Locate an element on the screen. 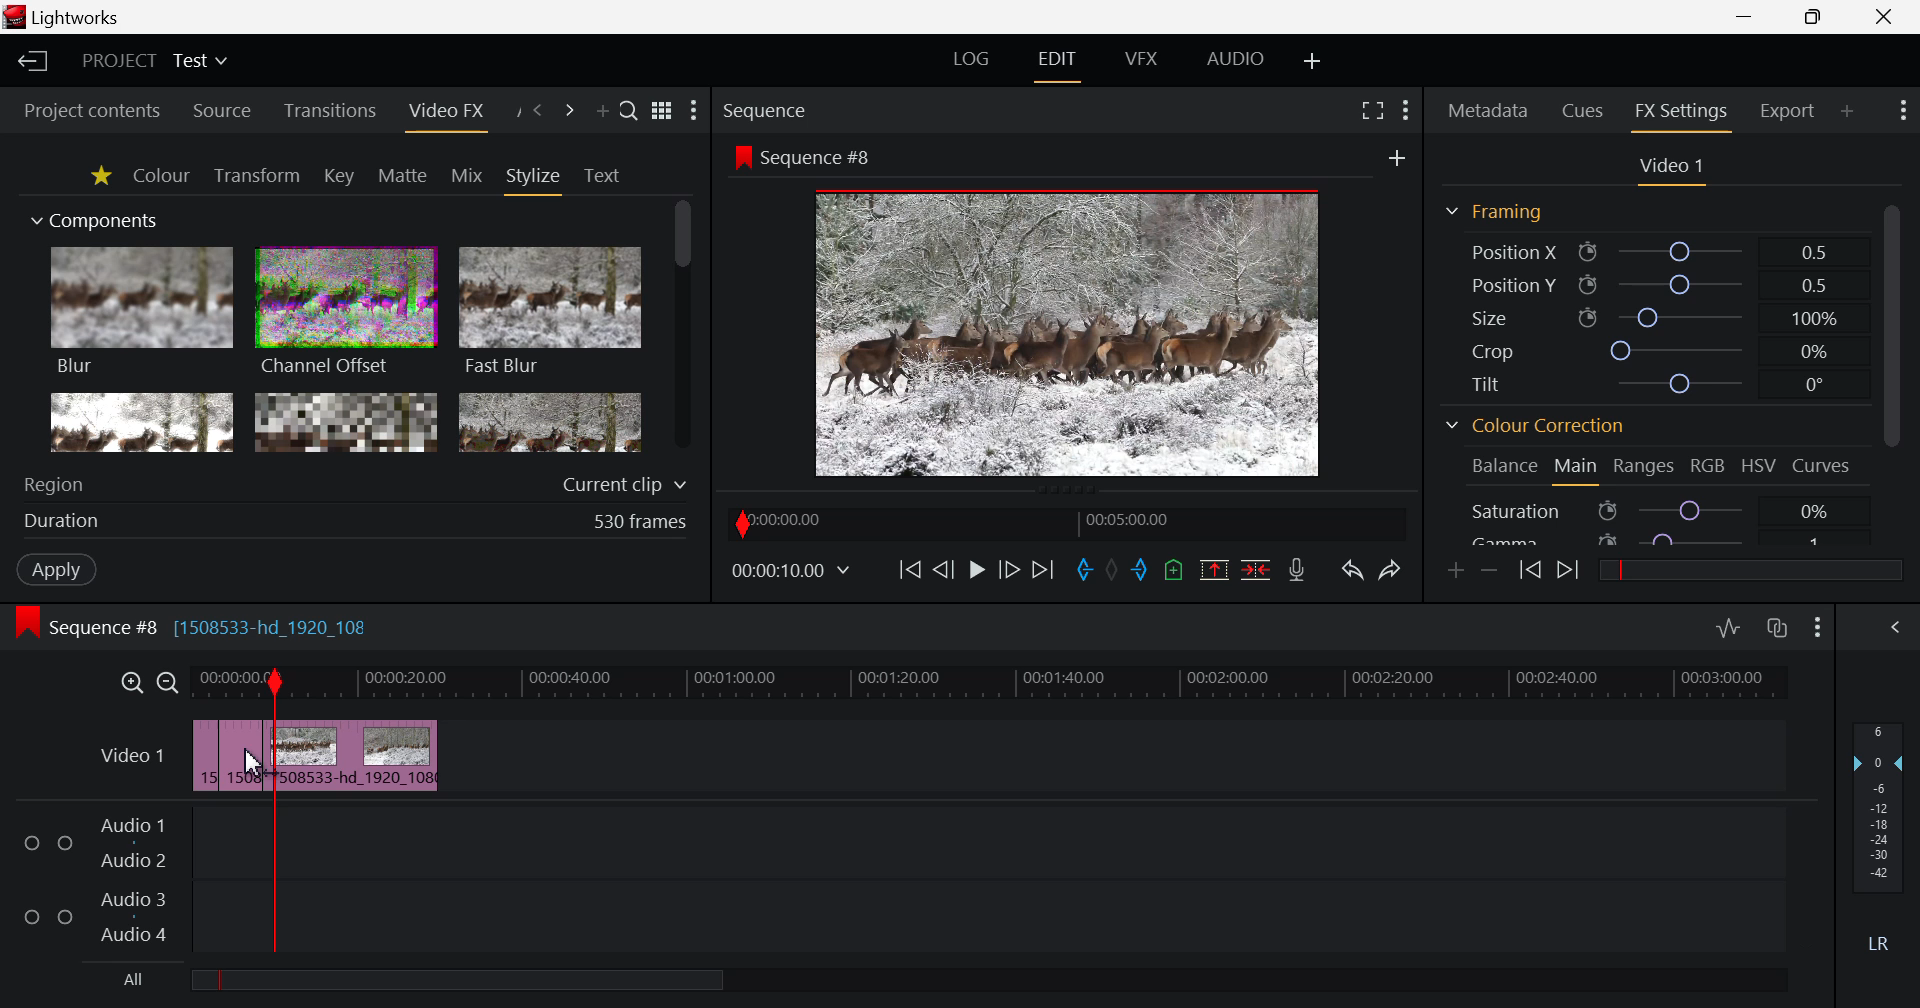 The height and width of the screenshot is (1008, 1920). Show Settings is located at coordinates (694, 111).